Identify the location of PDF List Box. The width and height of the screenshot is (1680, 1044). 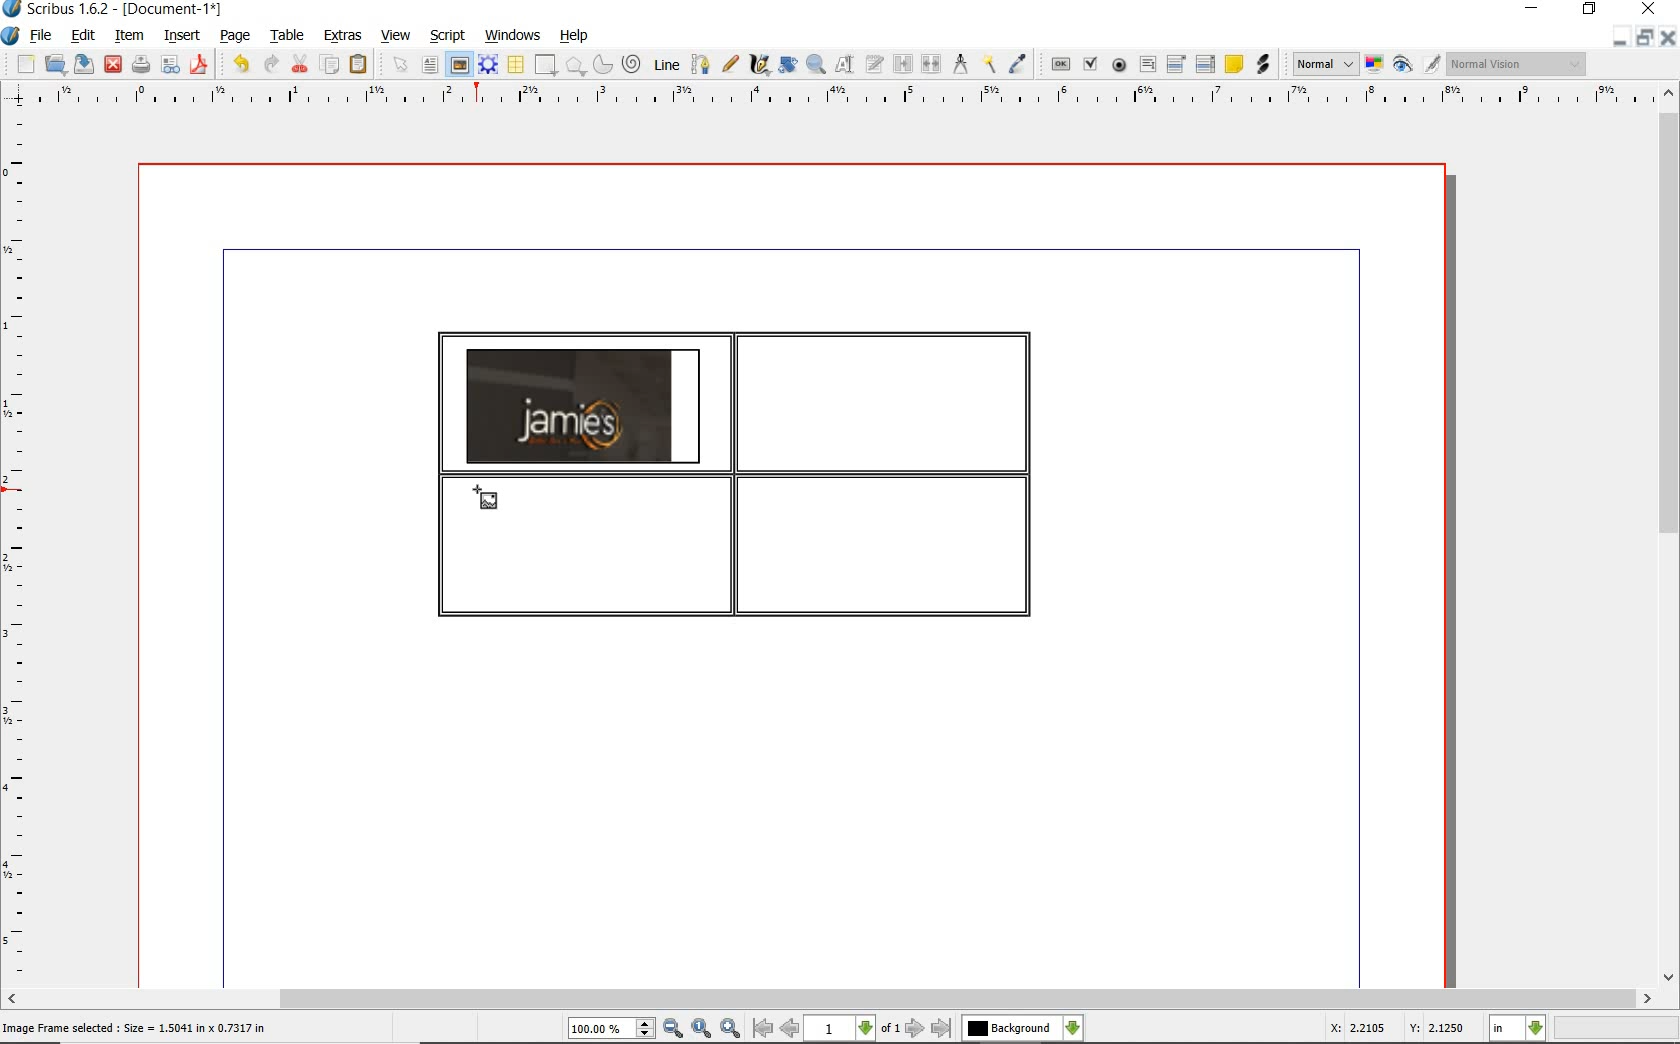
(1205, 64).